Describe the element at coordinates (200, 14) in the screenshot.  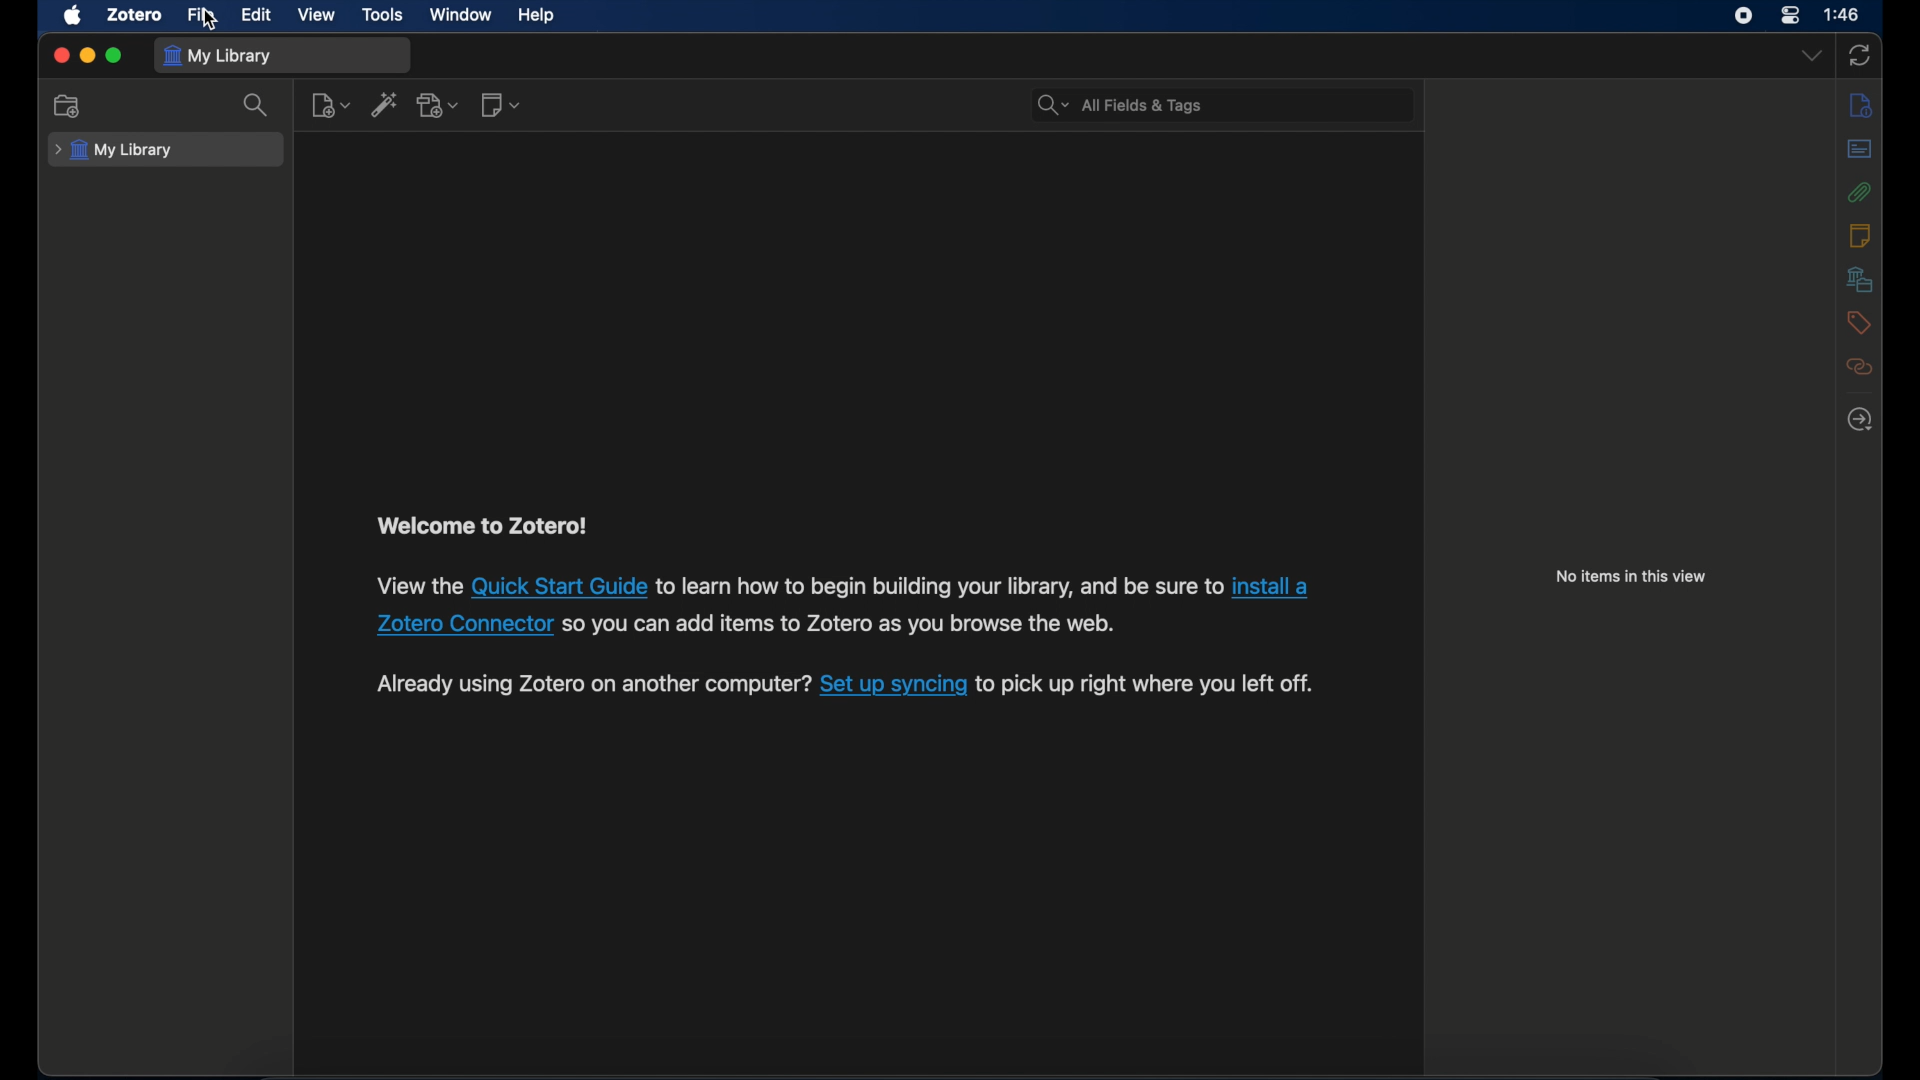
I see `file` at that location.